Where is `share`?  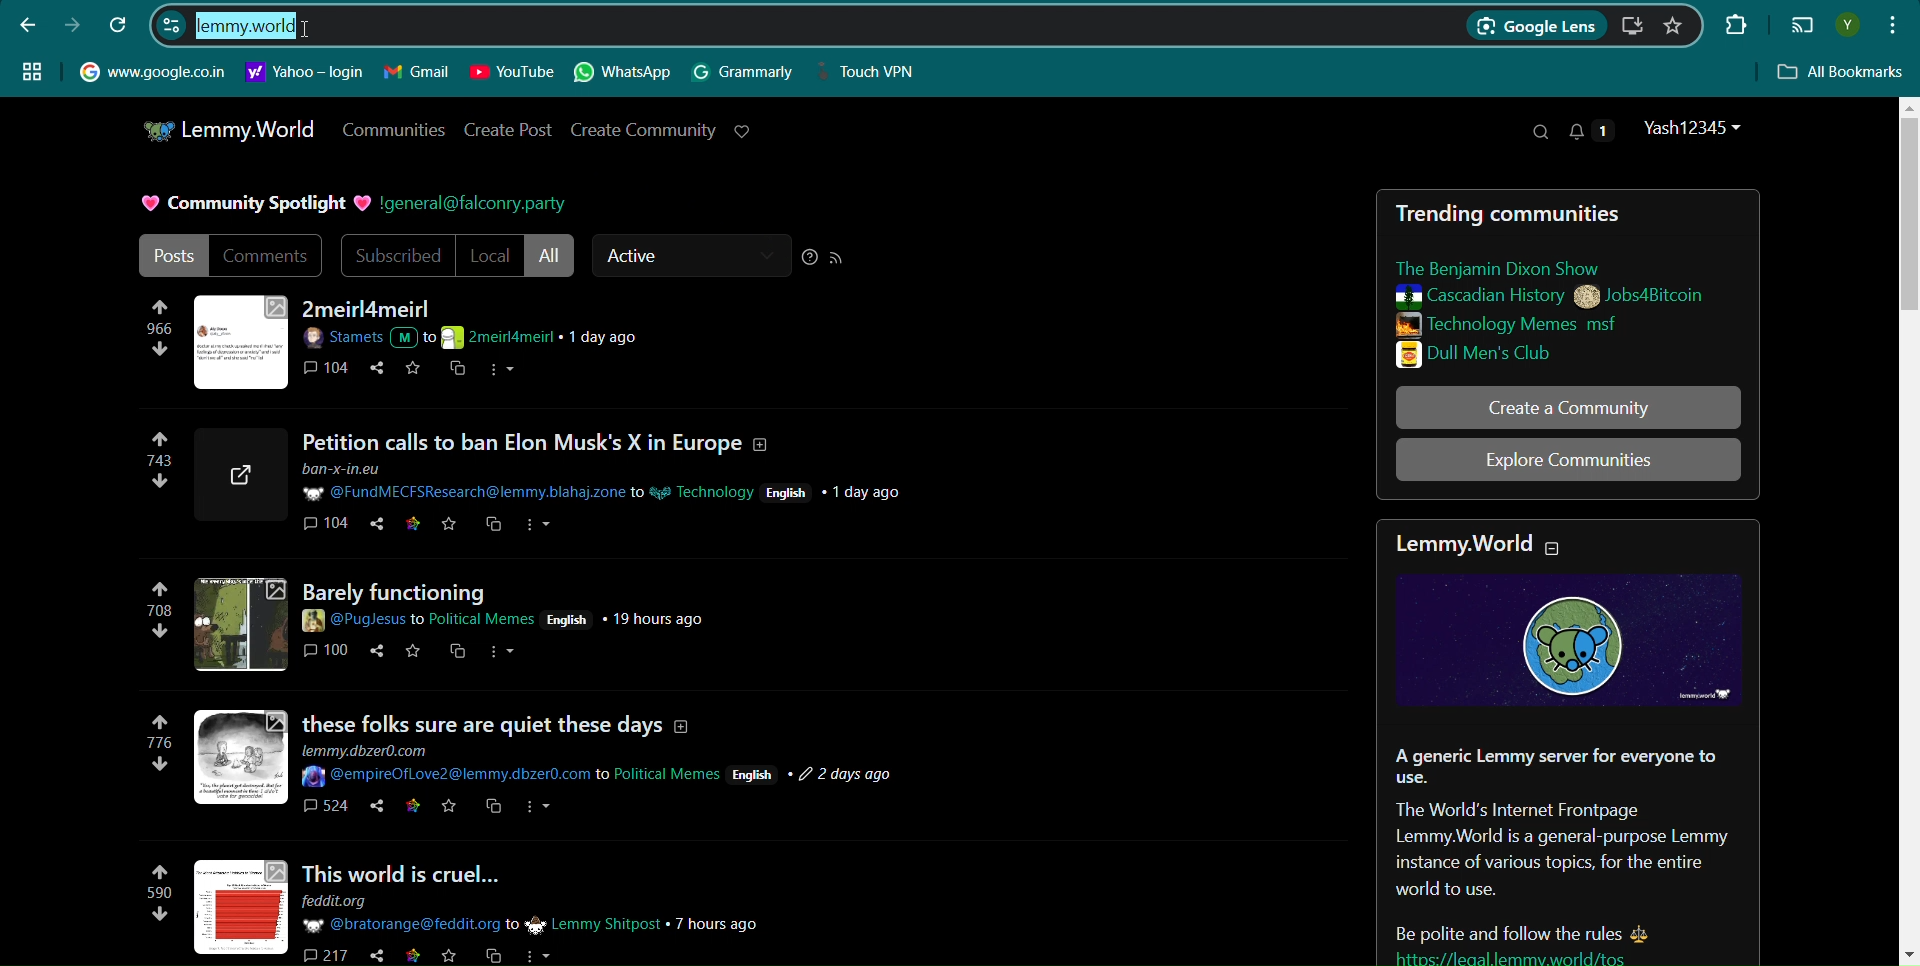
share is located at coordinates (370, 810).